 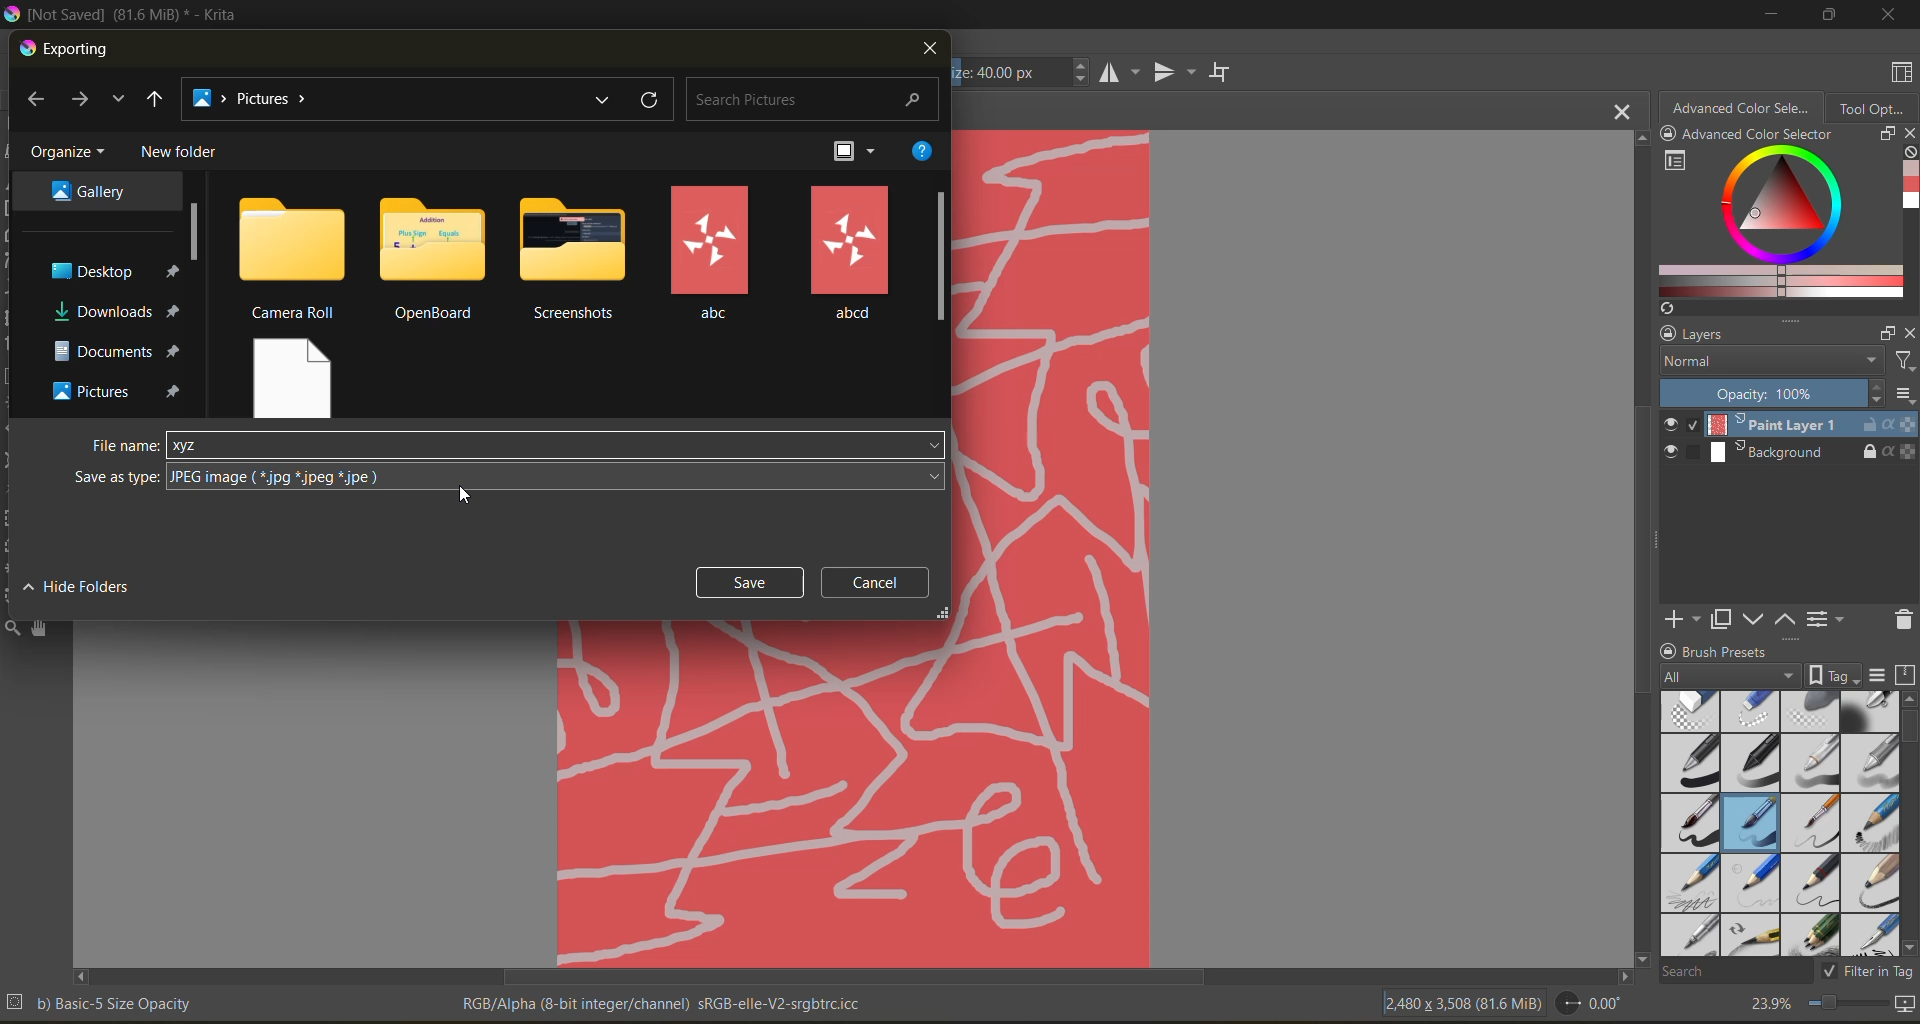 What do you see at coordinates (83, 585) in the screenshot?
I see `hide folders` at bounding box center [83, 585].